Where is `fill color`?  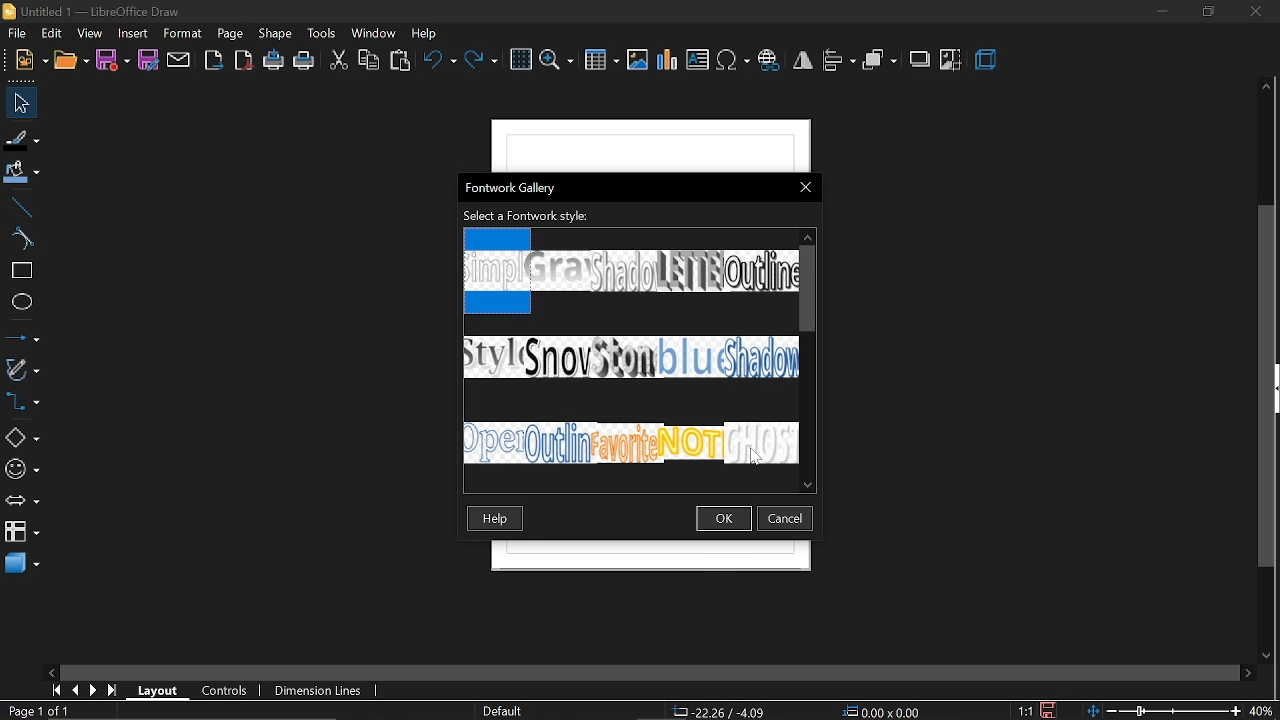
fill color is located at coordinates (21, 172).